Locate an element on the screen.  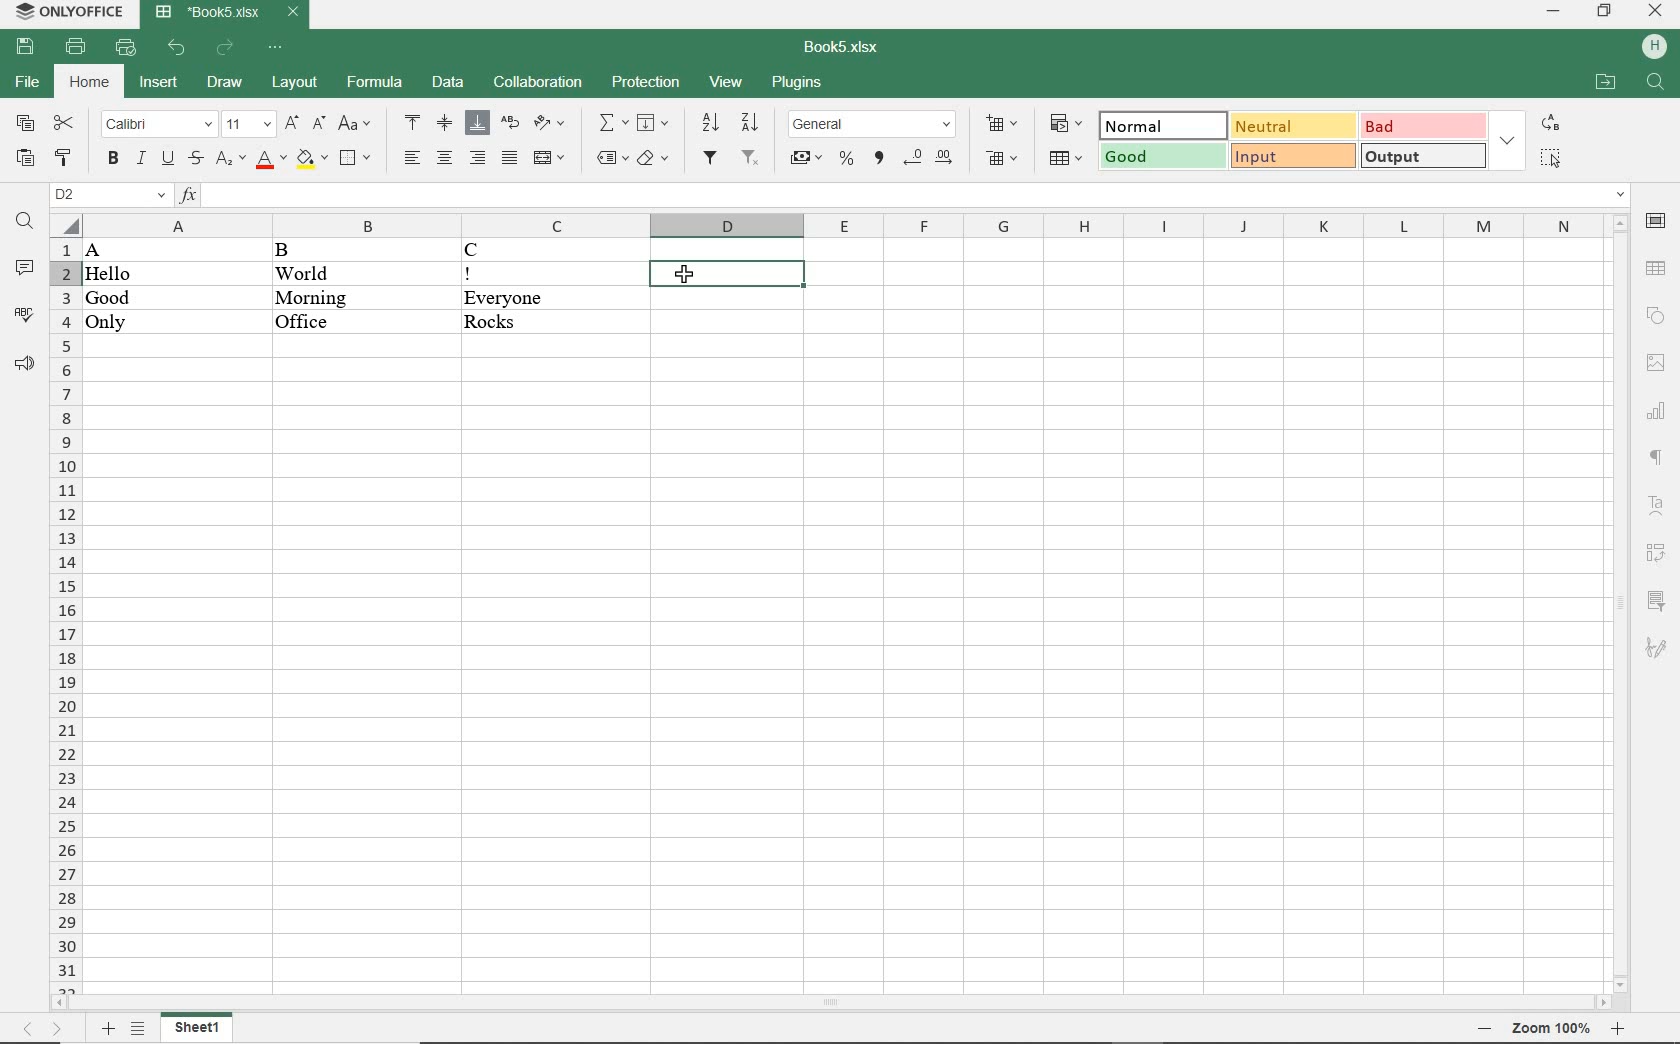
COLUMNS is located at coordinates (842, 225).